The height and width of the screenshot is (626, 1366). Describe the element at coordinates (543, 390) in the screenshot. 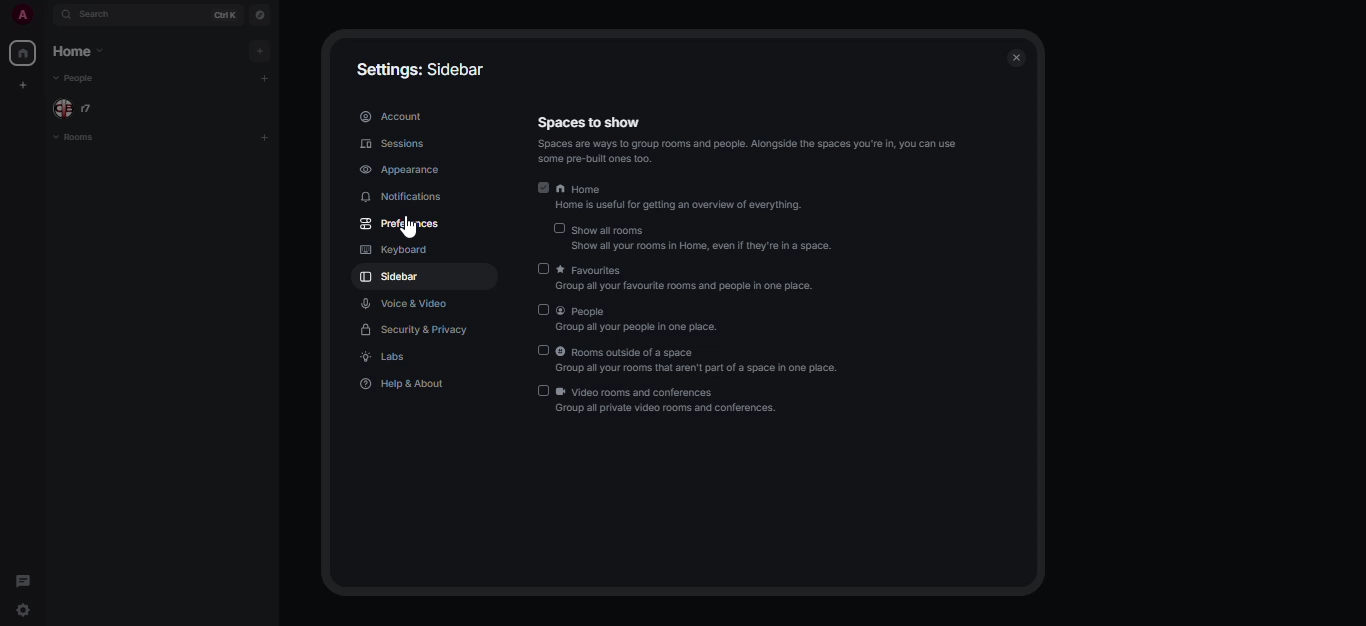

I see `disabled` at that location.